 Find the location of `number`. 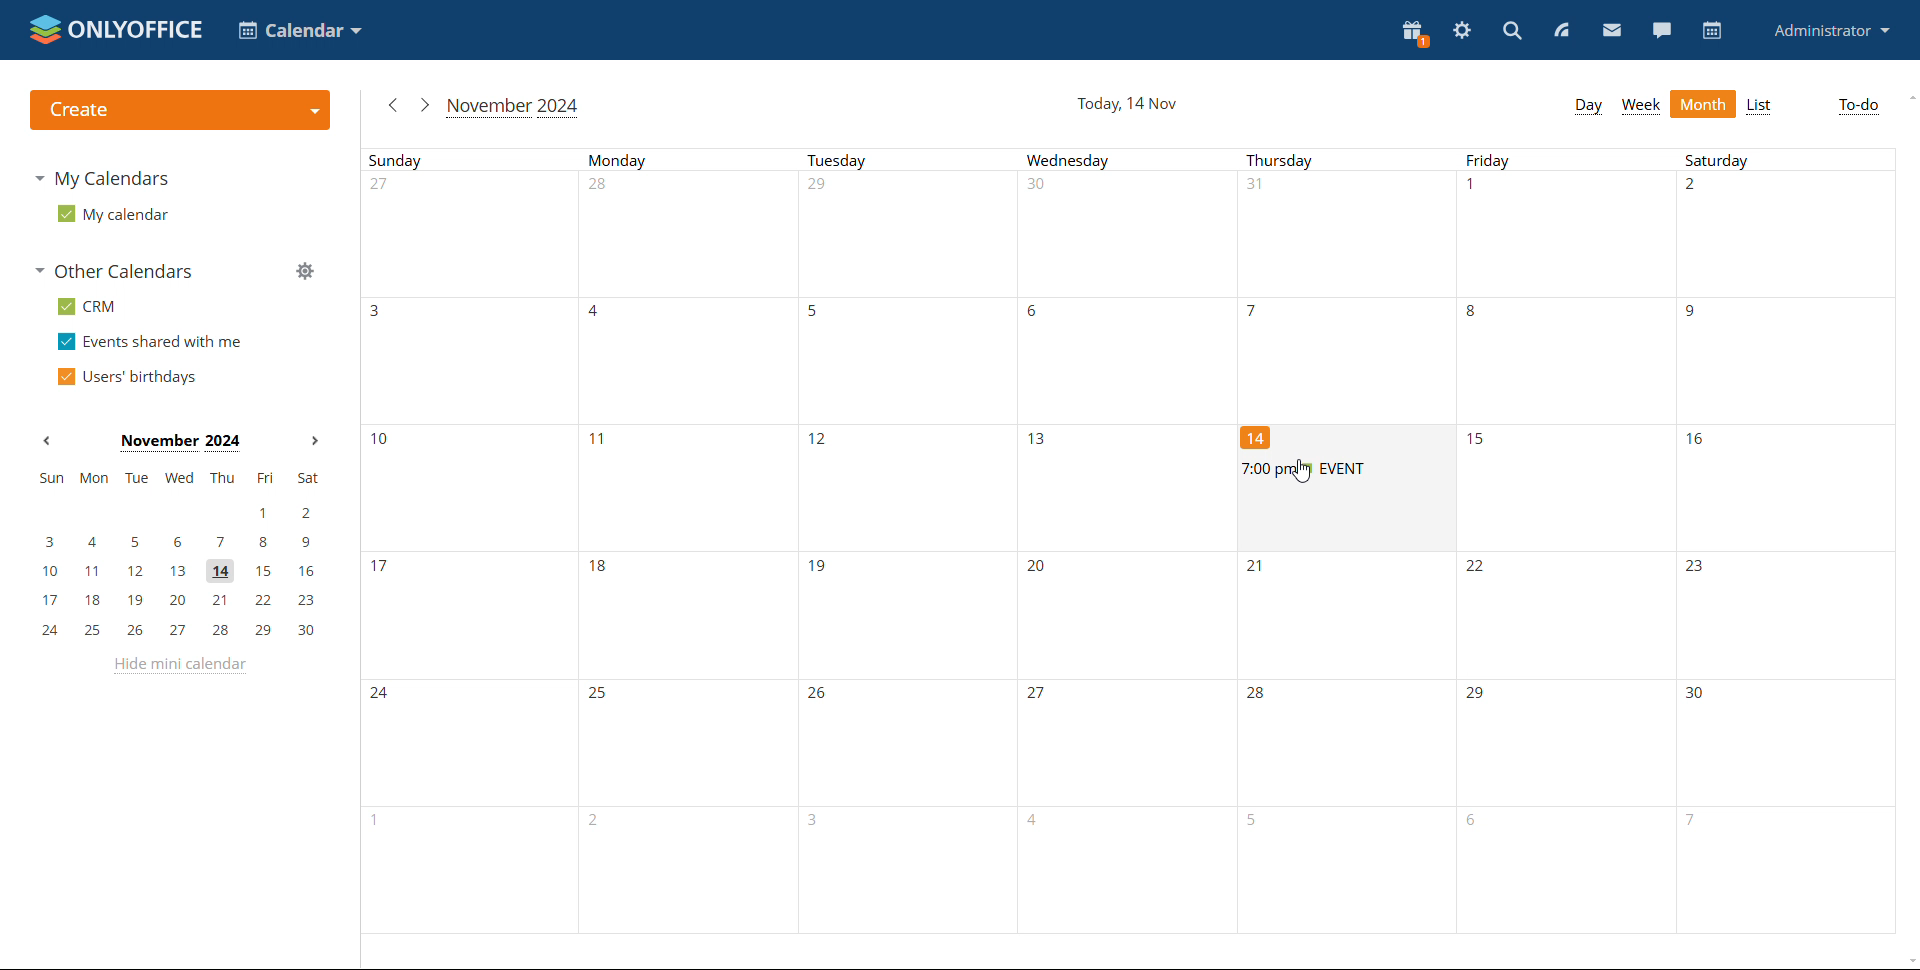

number is located at coordinates (1043, 439).